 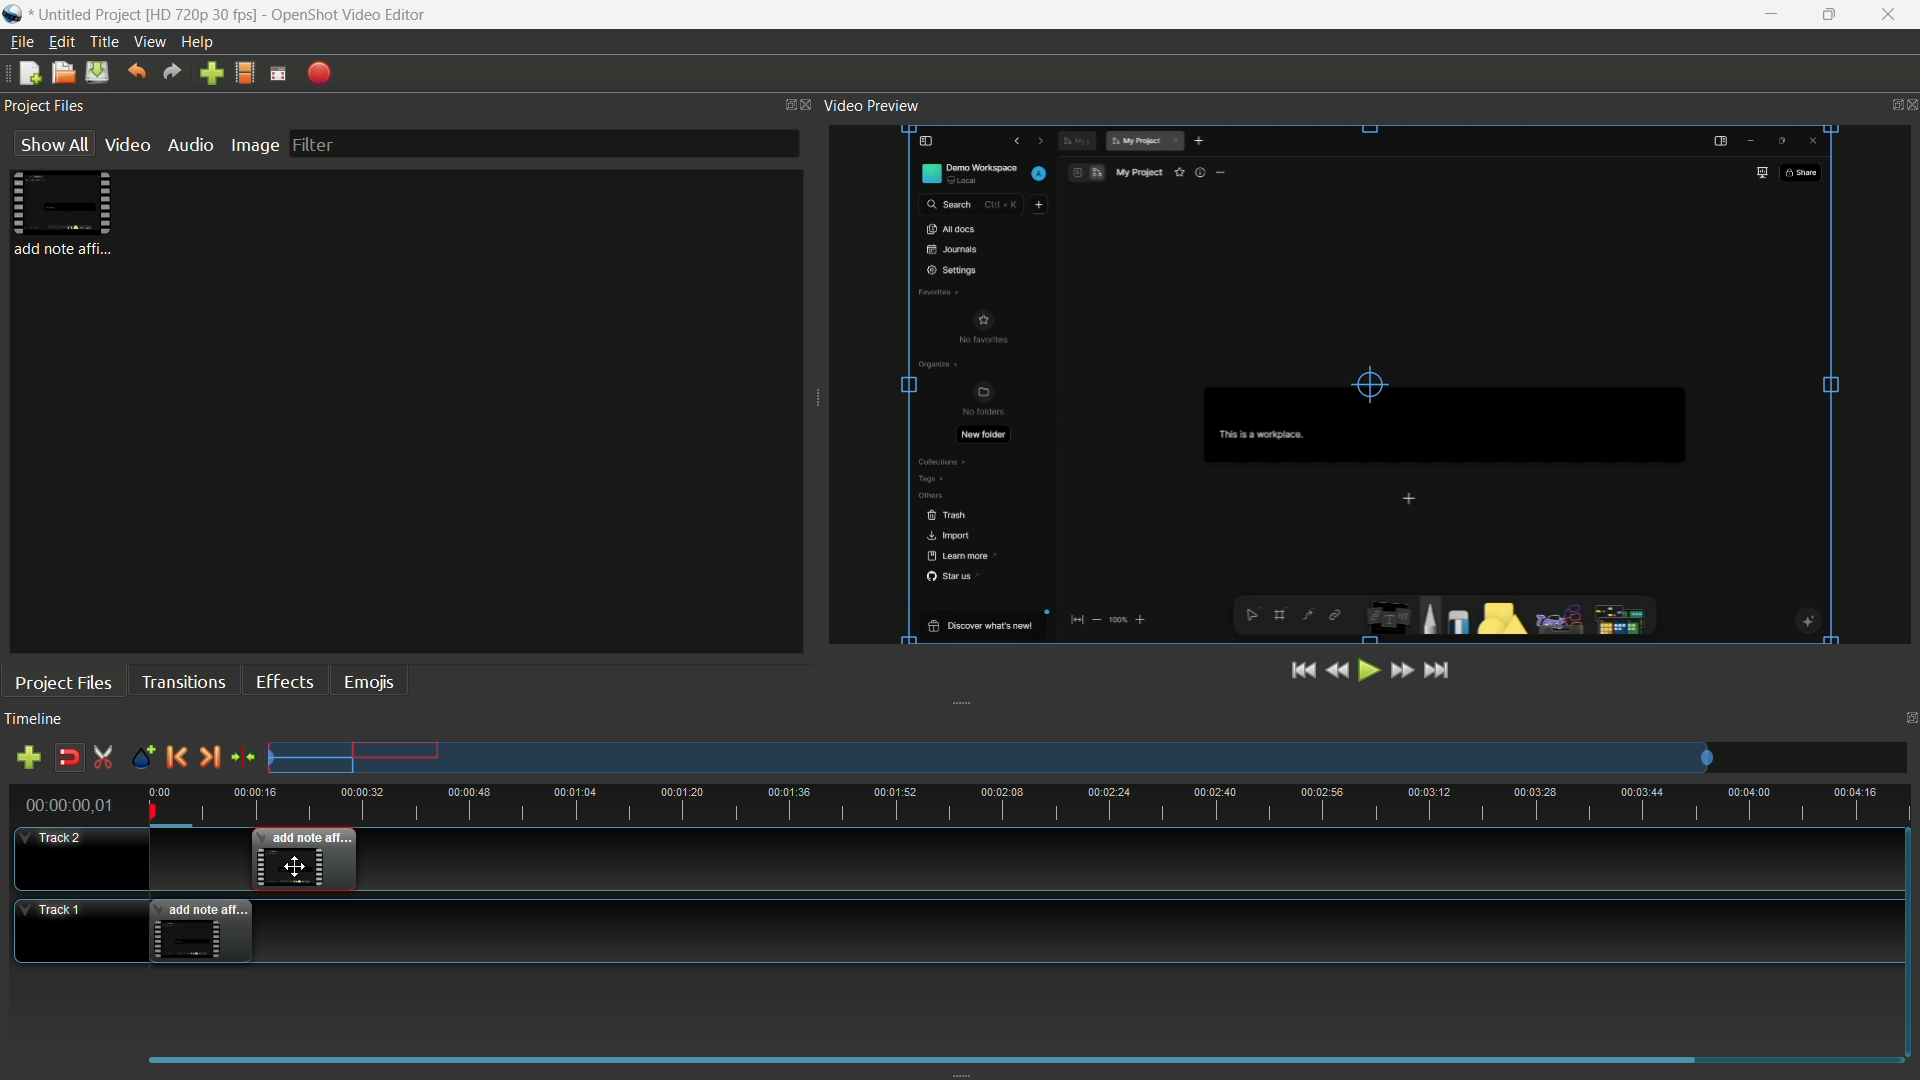 What do you see at coordinates (175, 756) in the screenshot?
I see `previous marker` at bounding box center [175, 756].